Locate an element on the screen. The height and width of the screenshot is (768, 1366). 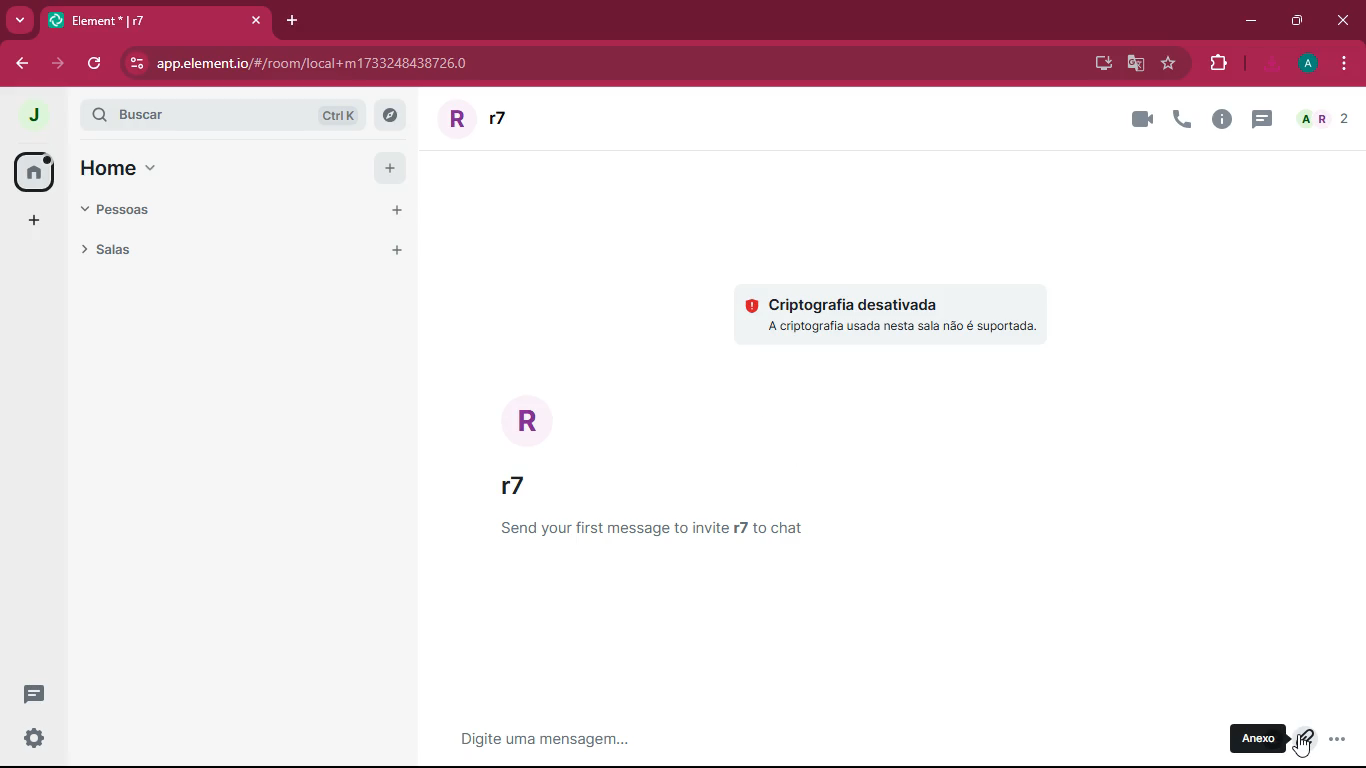
ar 2  is located at coordinates (1322, 120).